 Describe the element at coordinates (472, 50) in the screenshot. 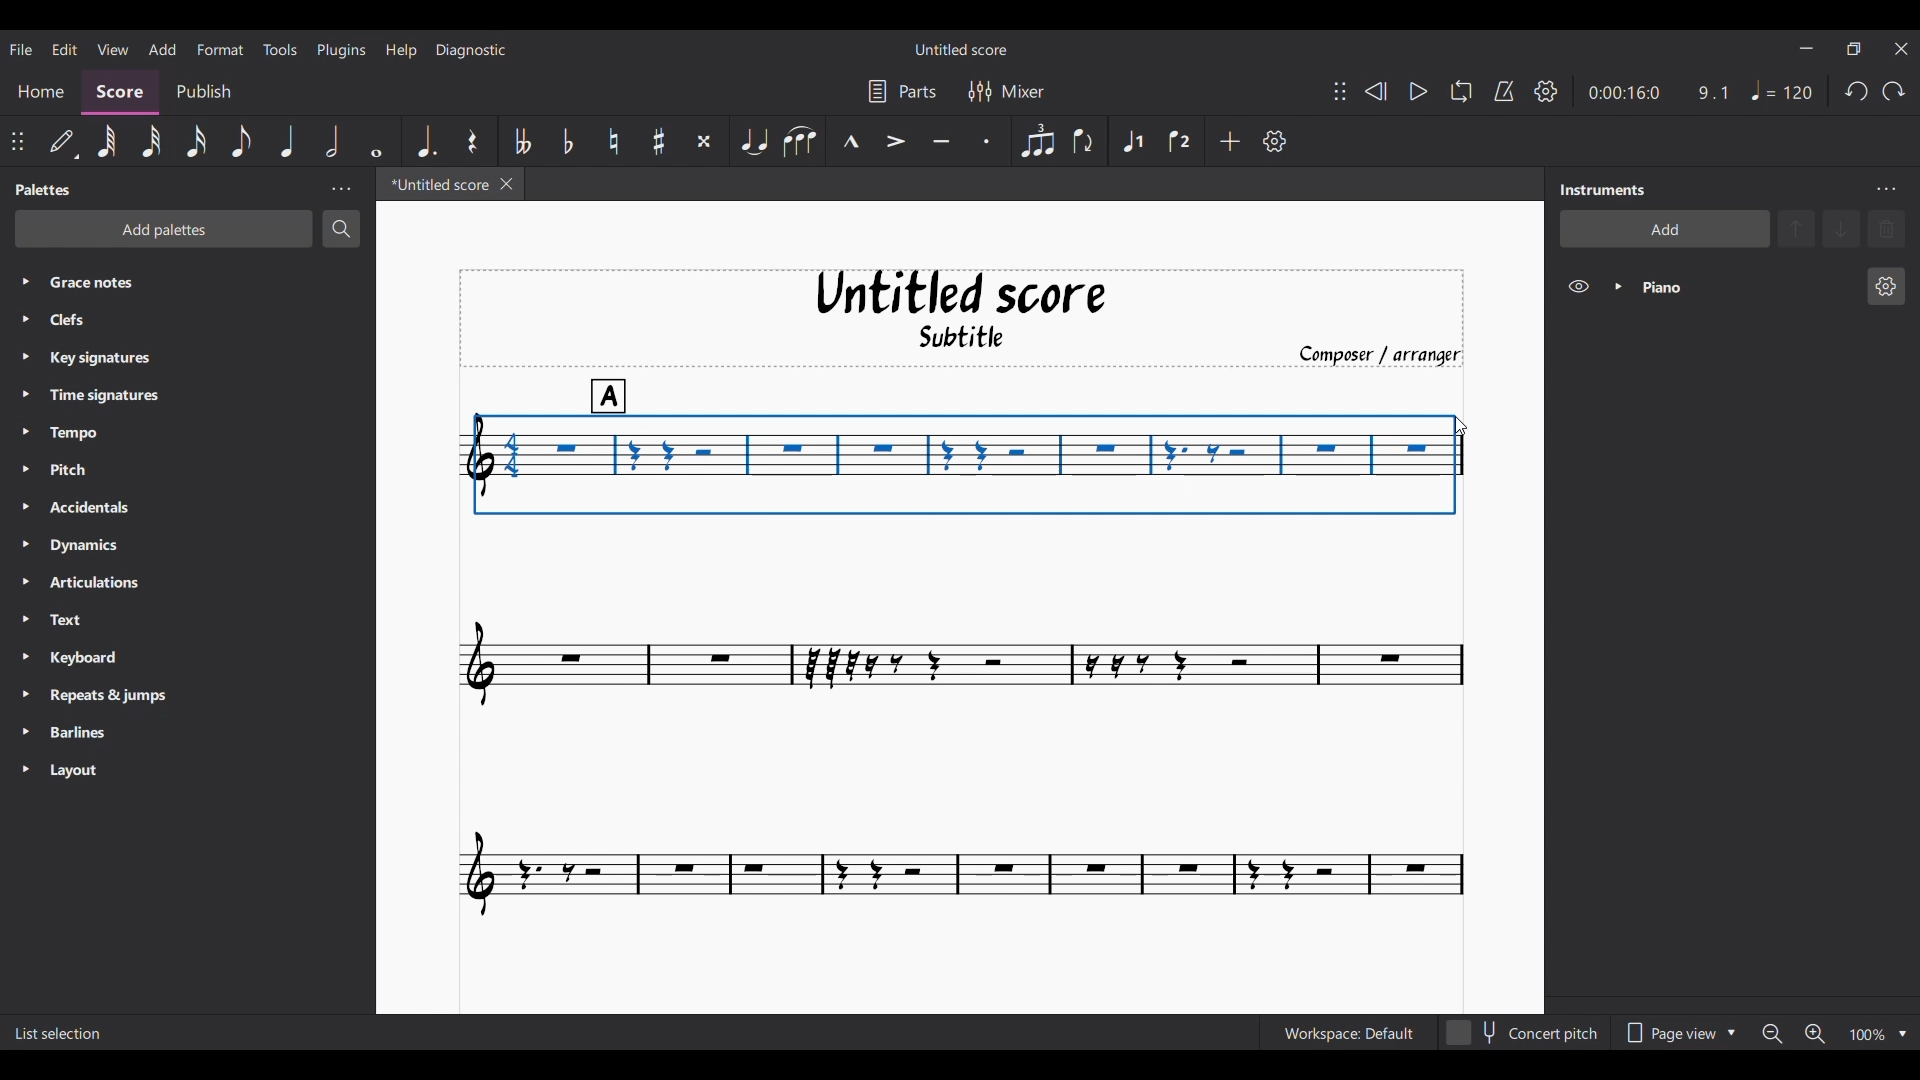

I see `Diagnostic menu` at that location.